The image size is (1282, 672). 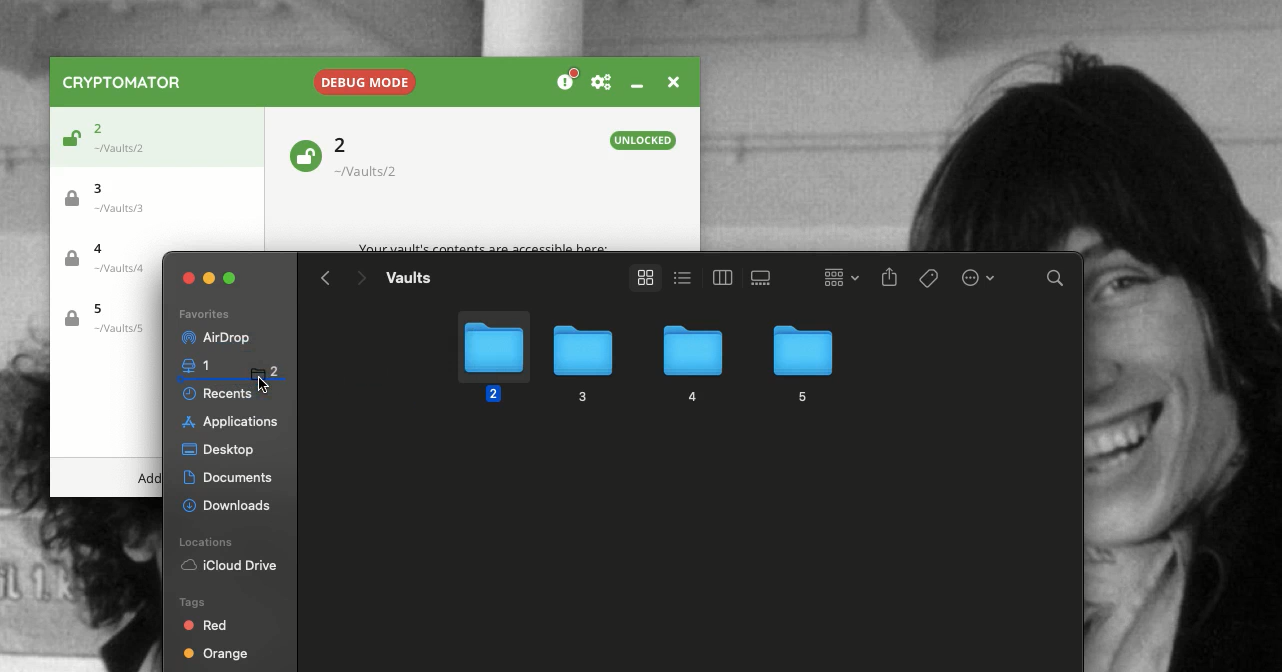 I want to click on Locations, so click(x=209, y=542).